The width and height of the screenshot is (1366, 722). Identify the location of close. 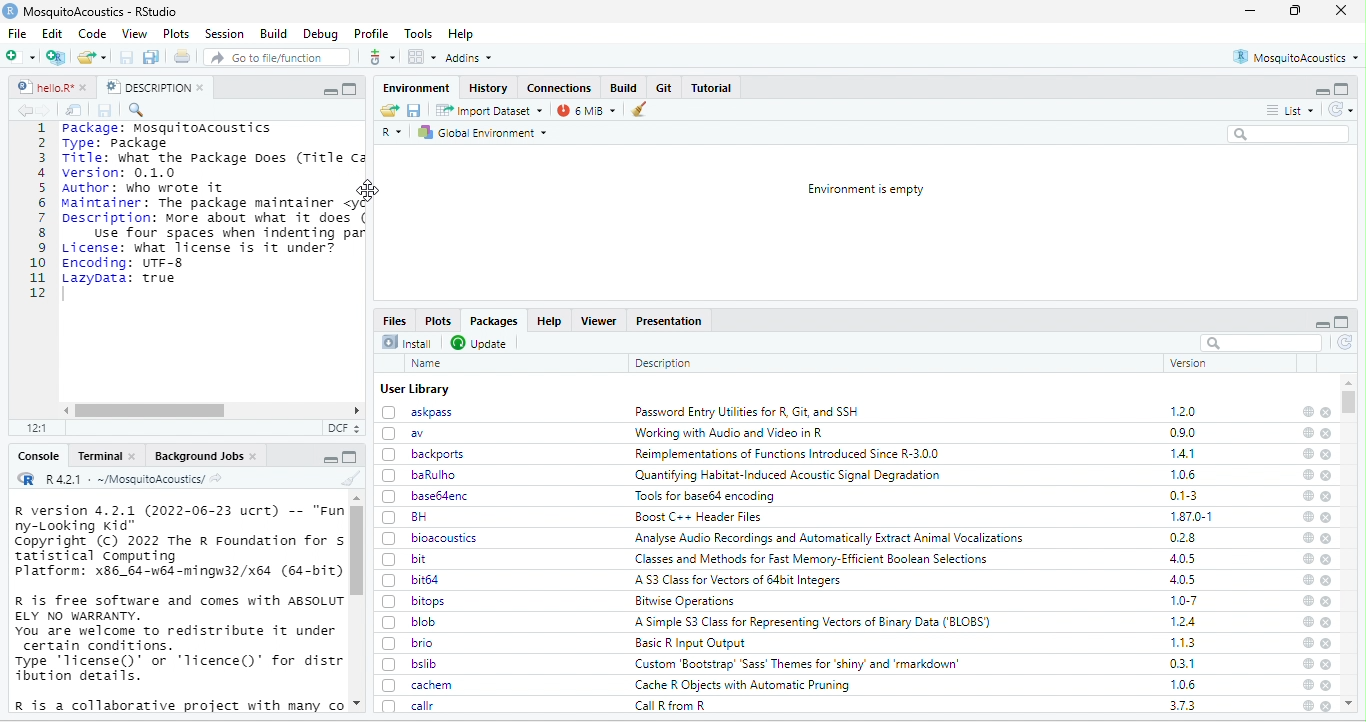
(1327, 434).